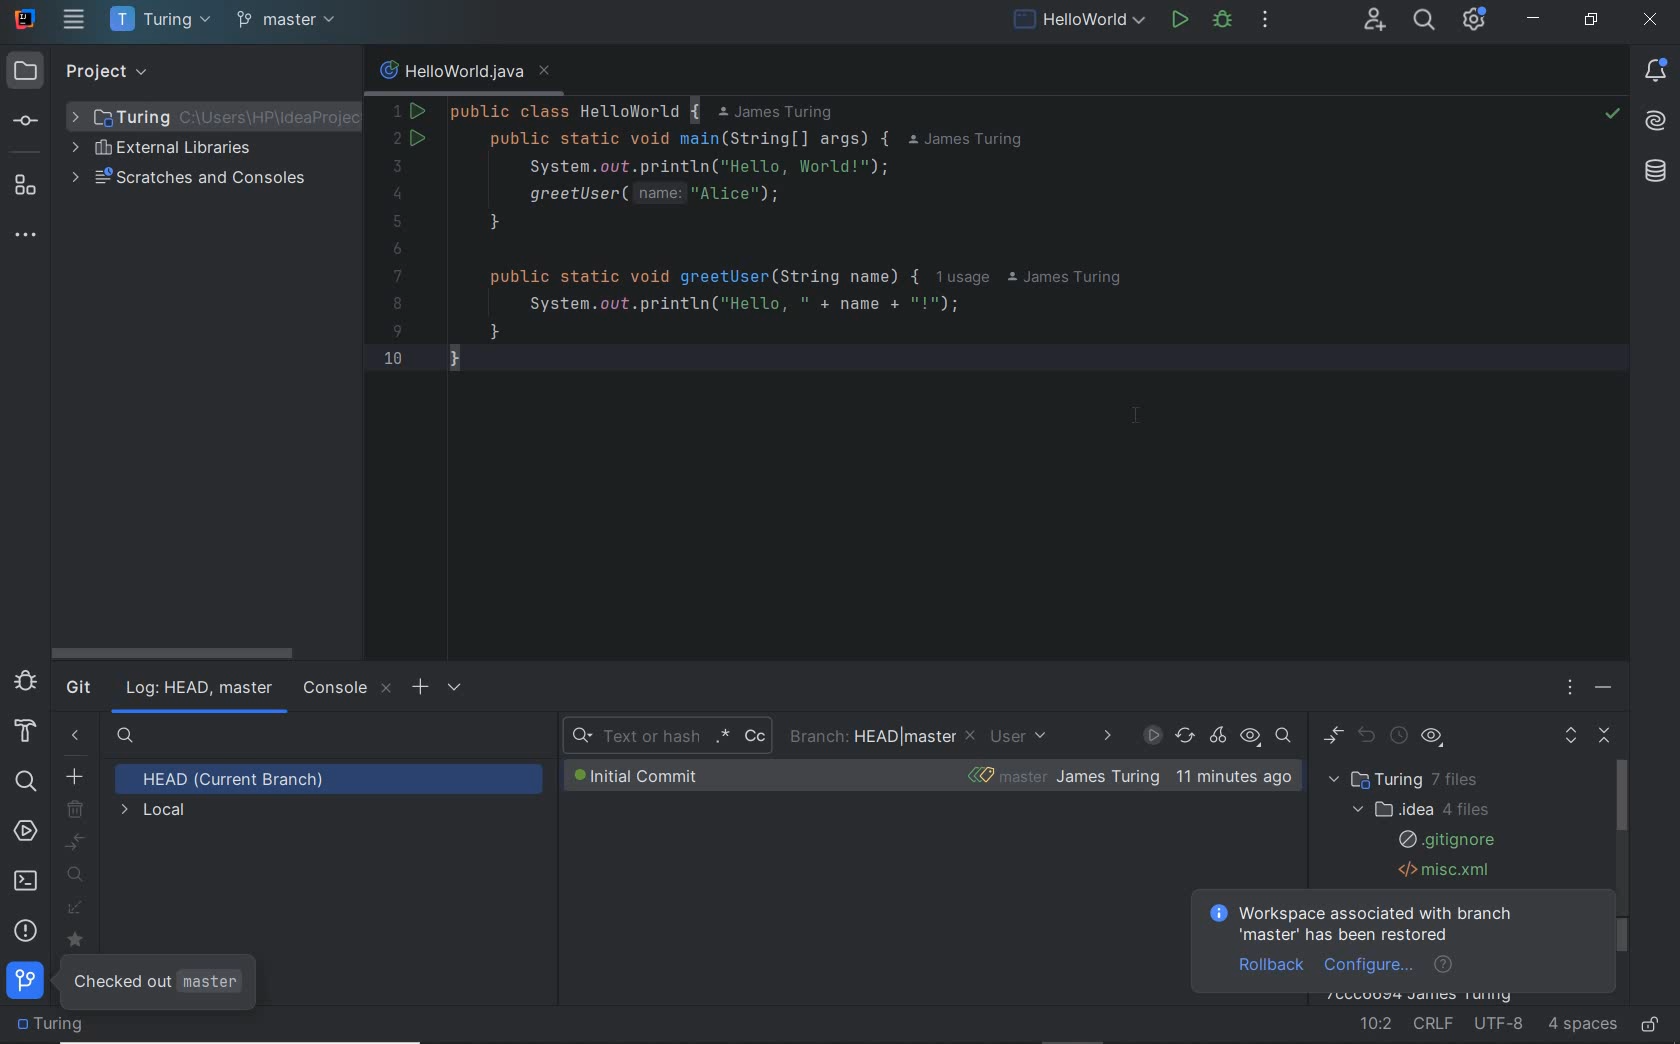 The height and width of the screenshot is (1044, 1680). Describe the element at coordinates (1106, 737) in the screenshot. I see `DATE` at that location.